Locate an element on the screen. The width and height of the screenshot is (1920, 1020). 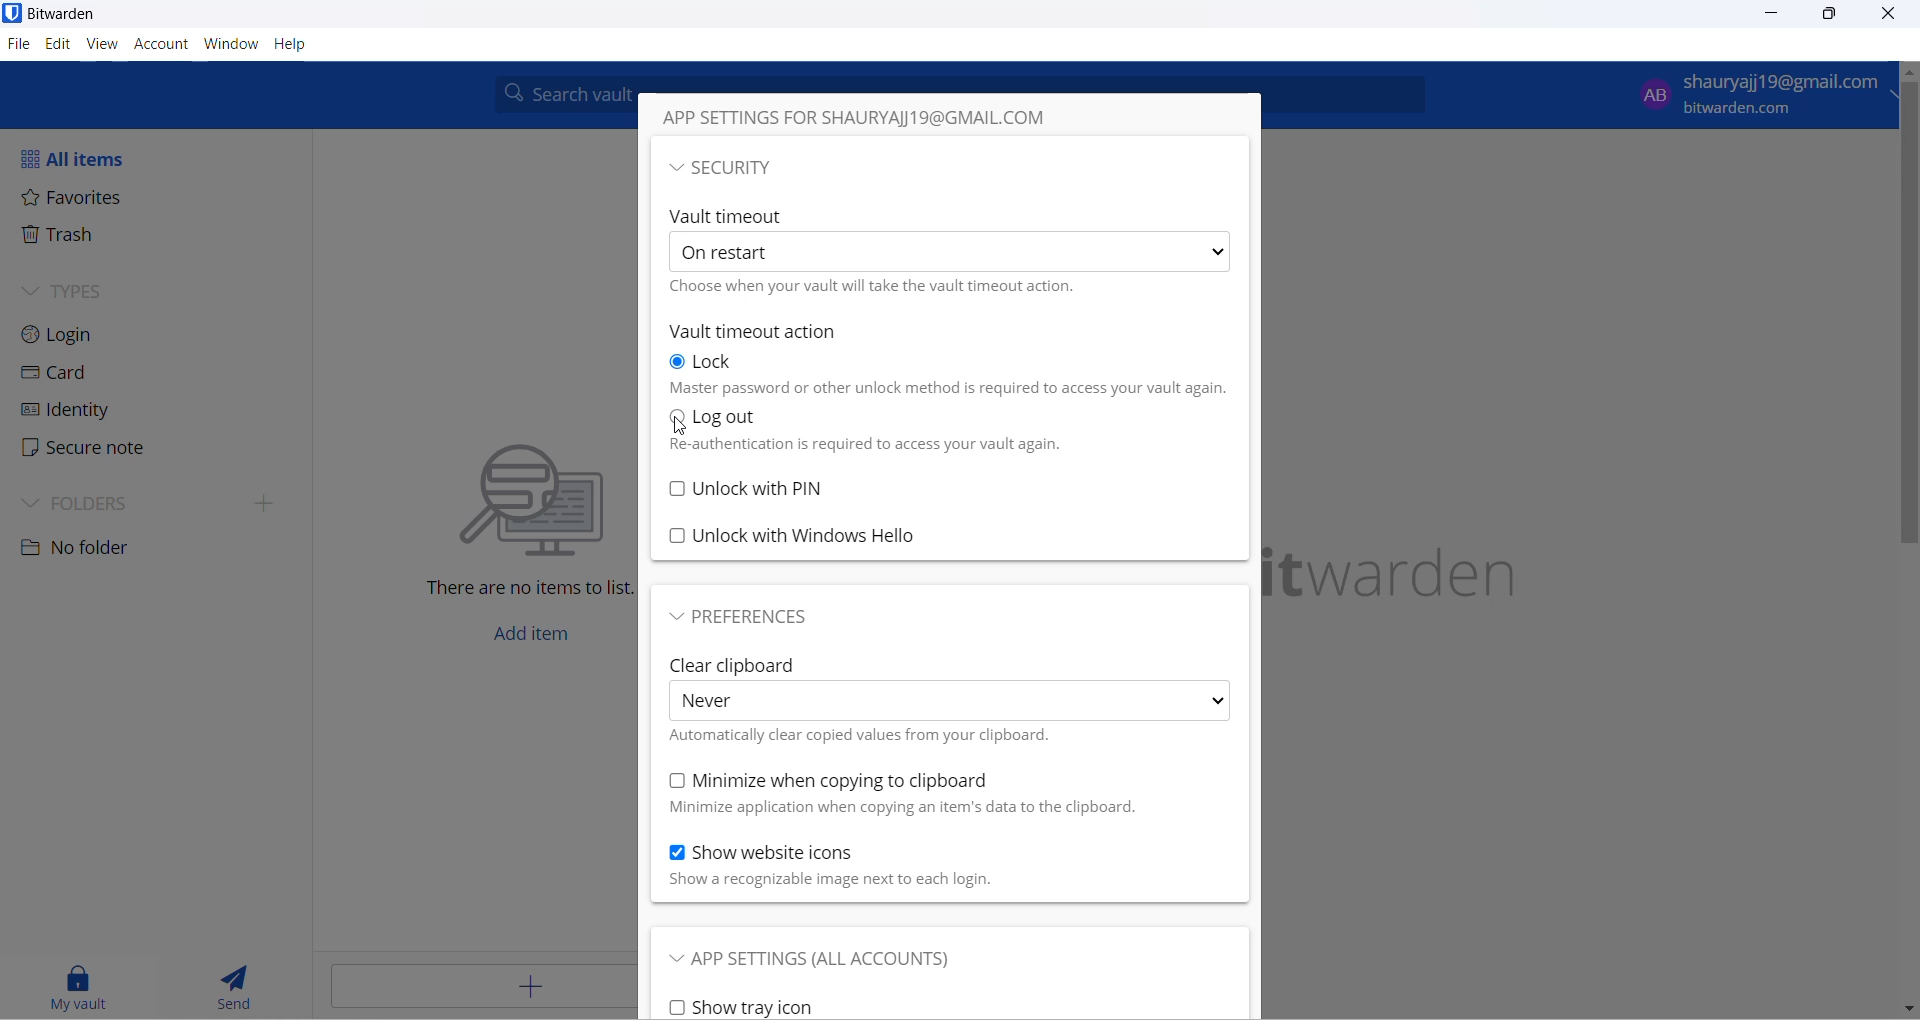
search box is located at coordinates (560, 94).